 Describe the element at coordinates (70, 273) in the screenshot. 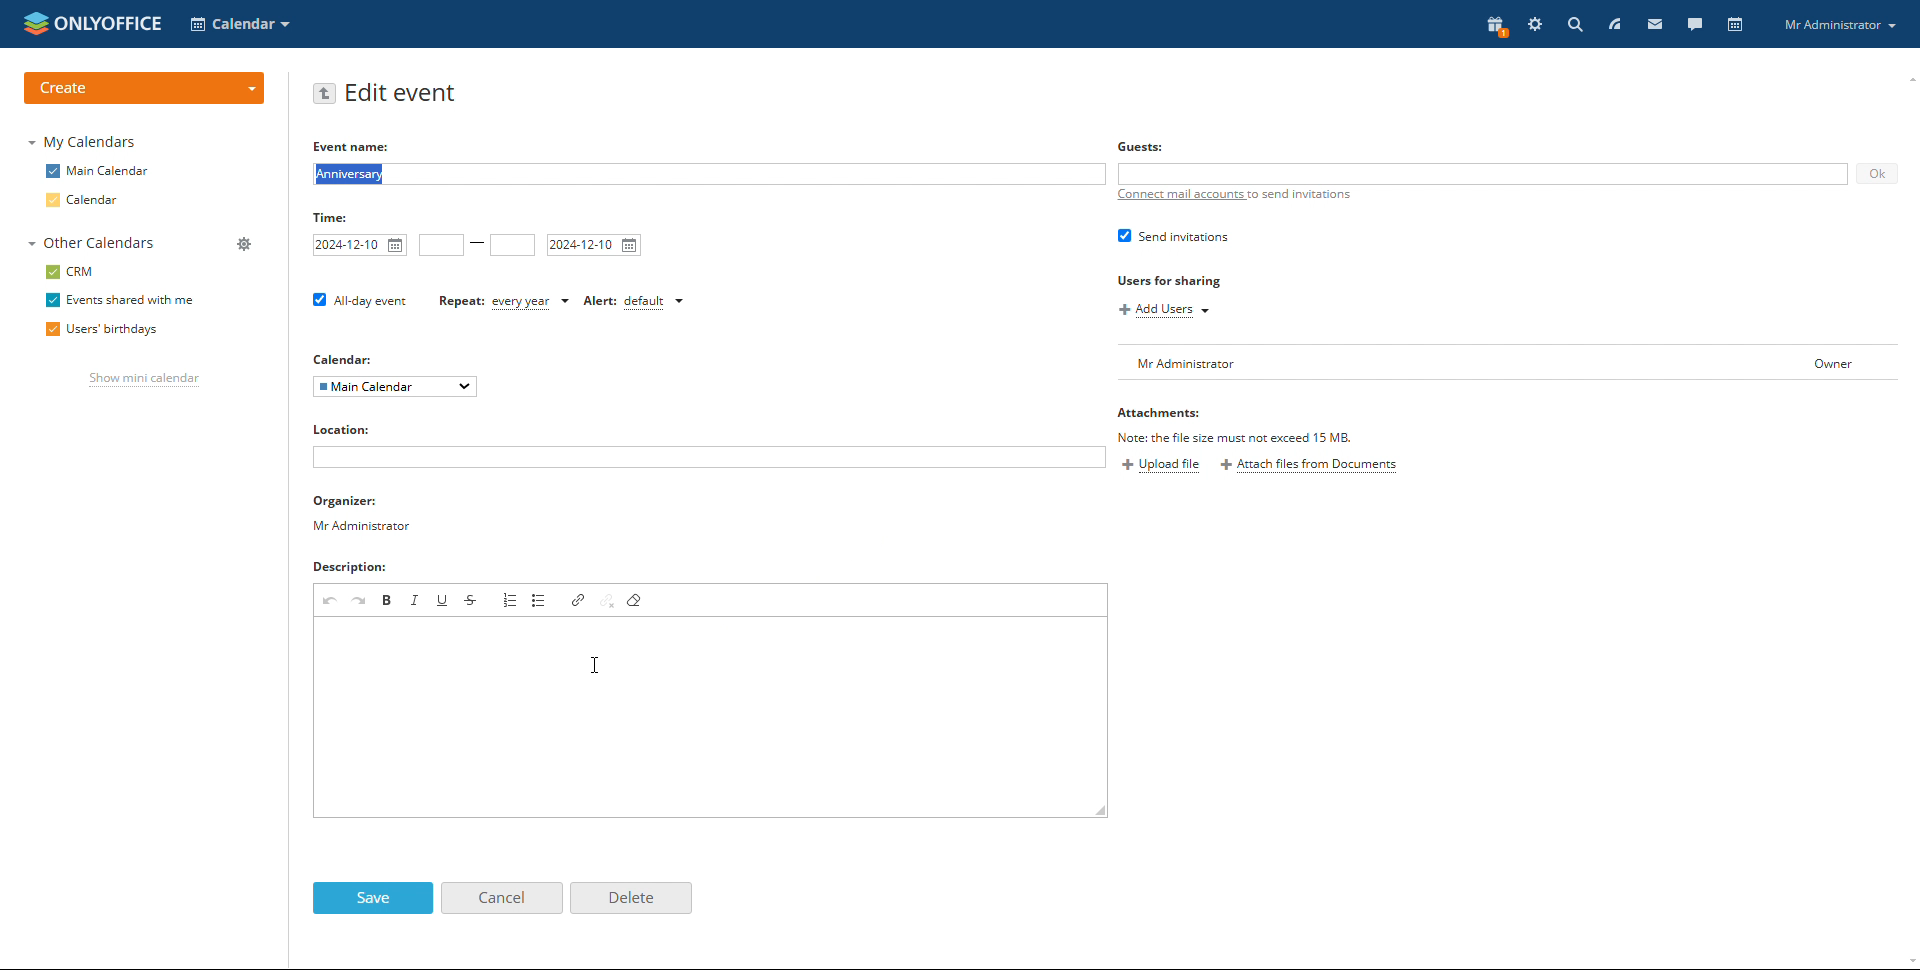

I see `crm` at that location.